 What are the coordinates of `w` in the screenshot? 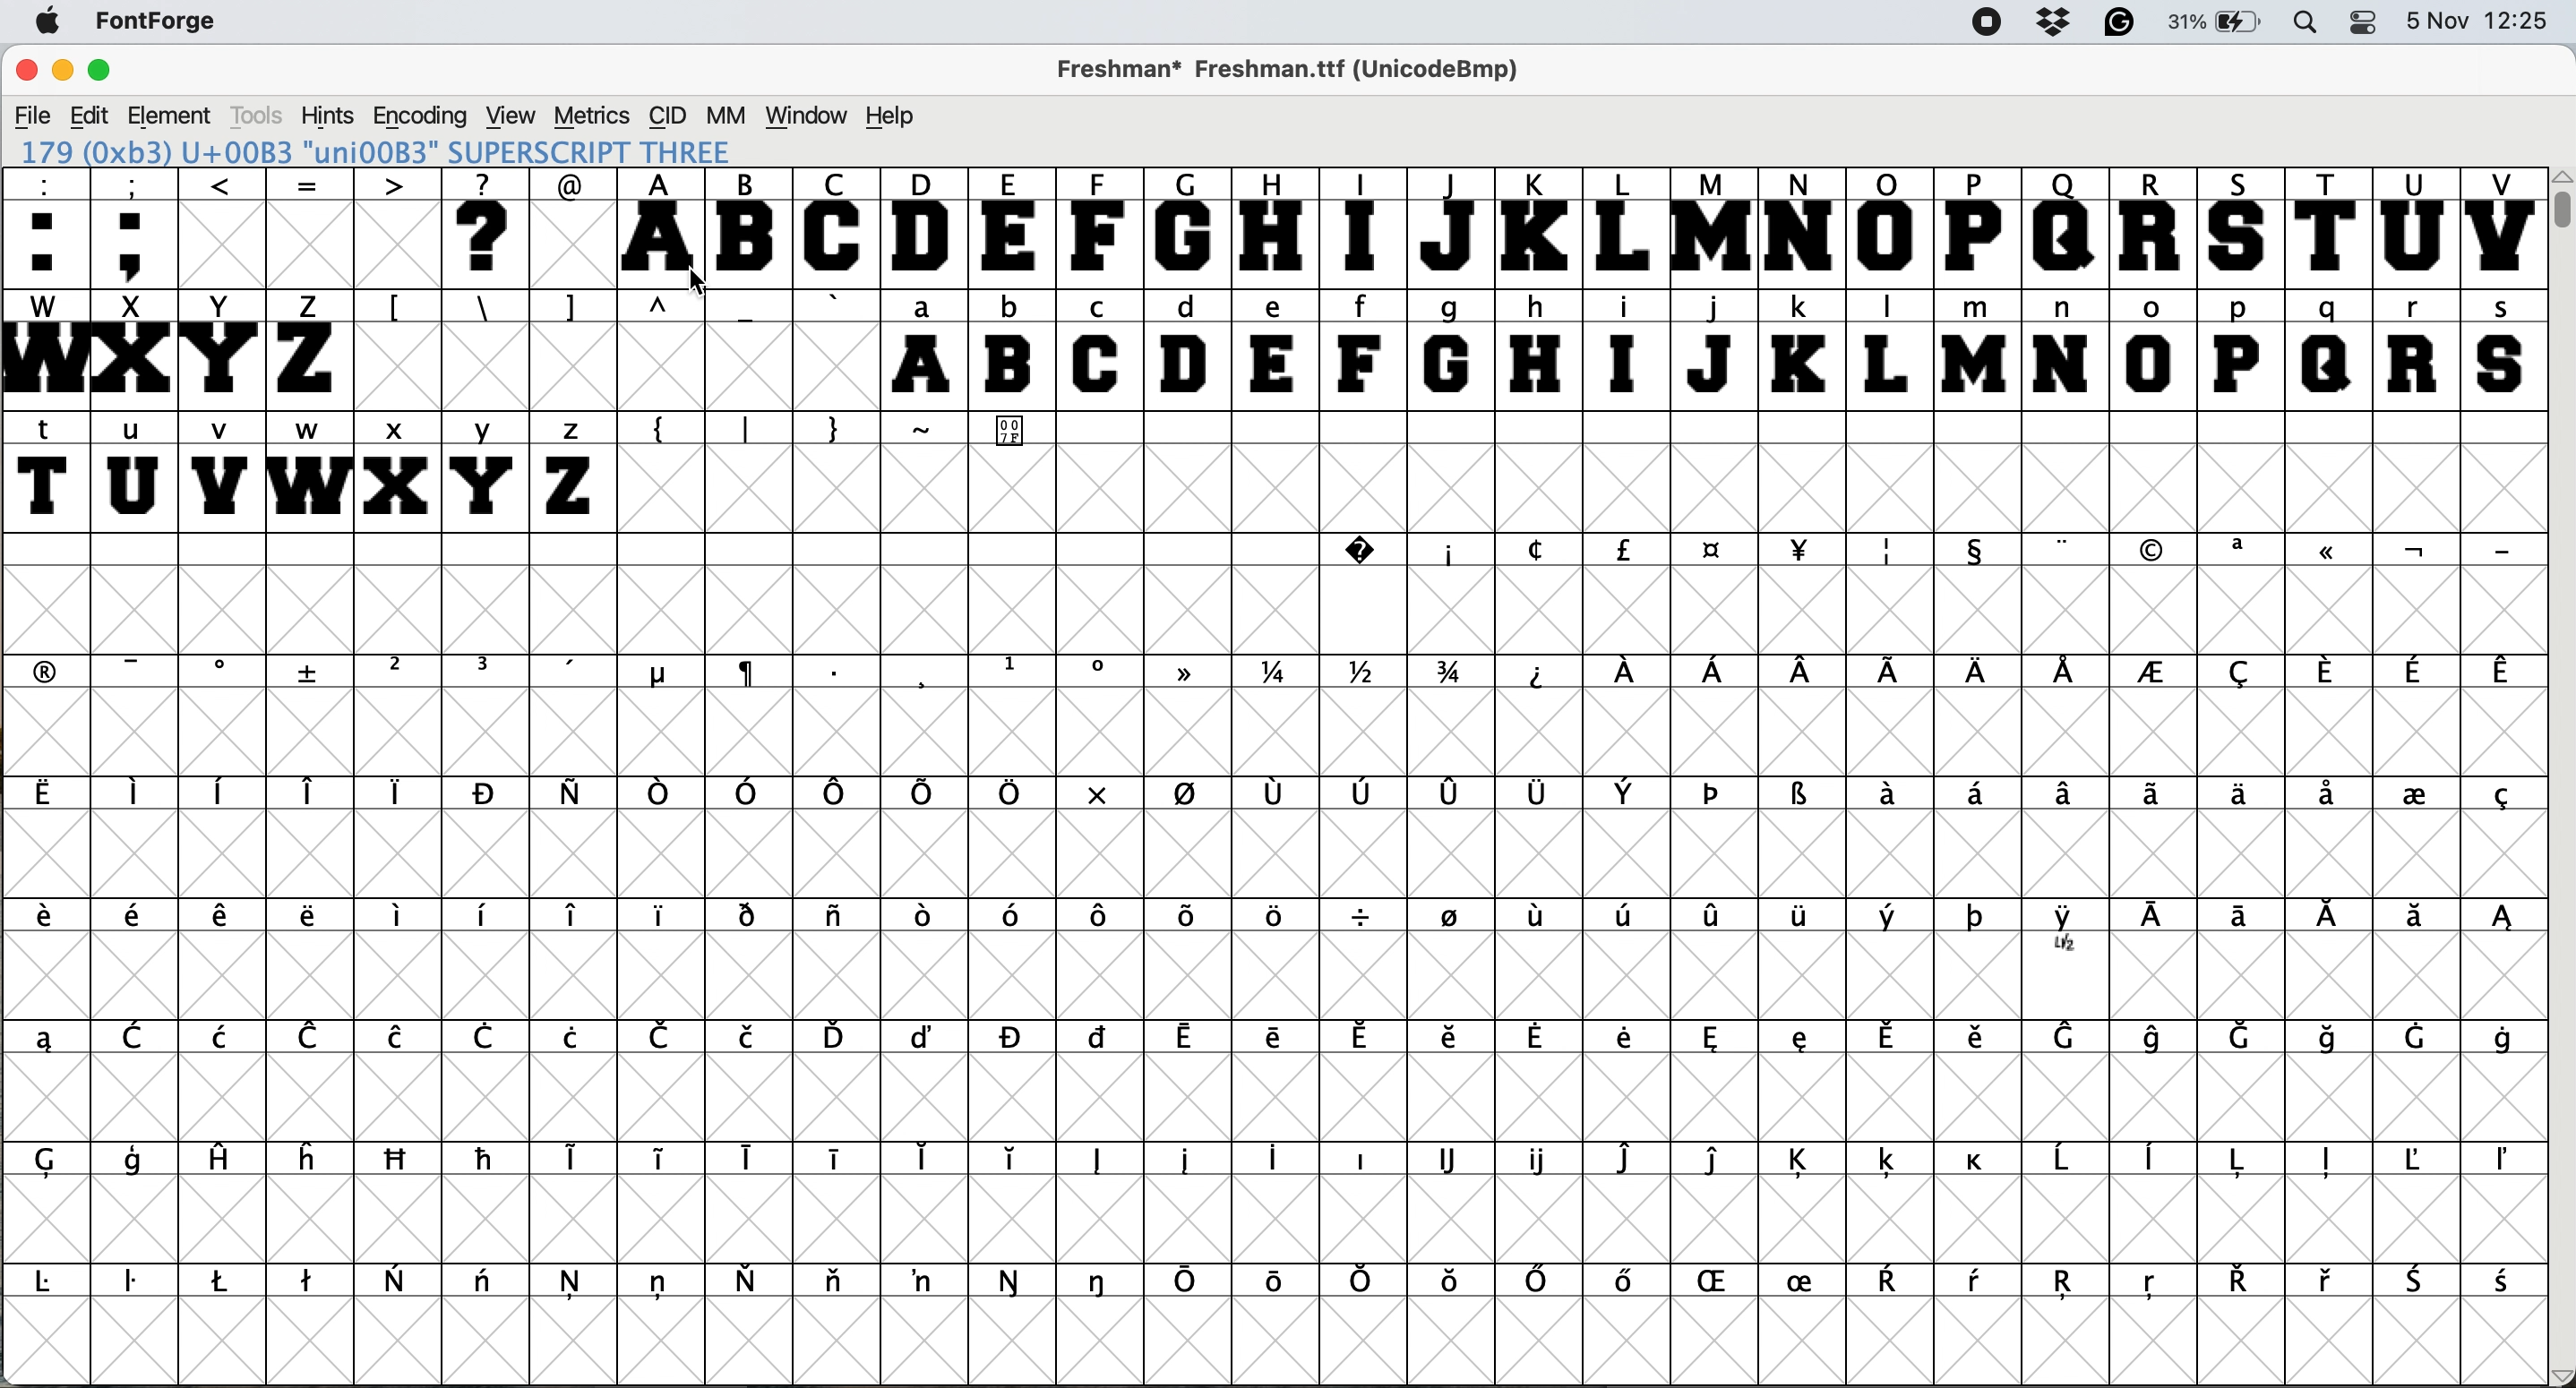 It's located at (305, 469).